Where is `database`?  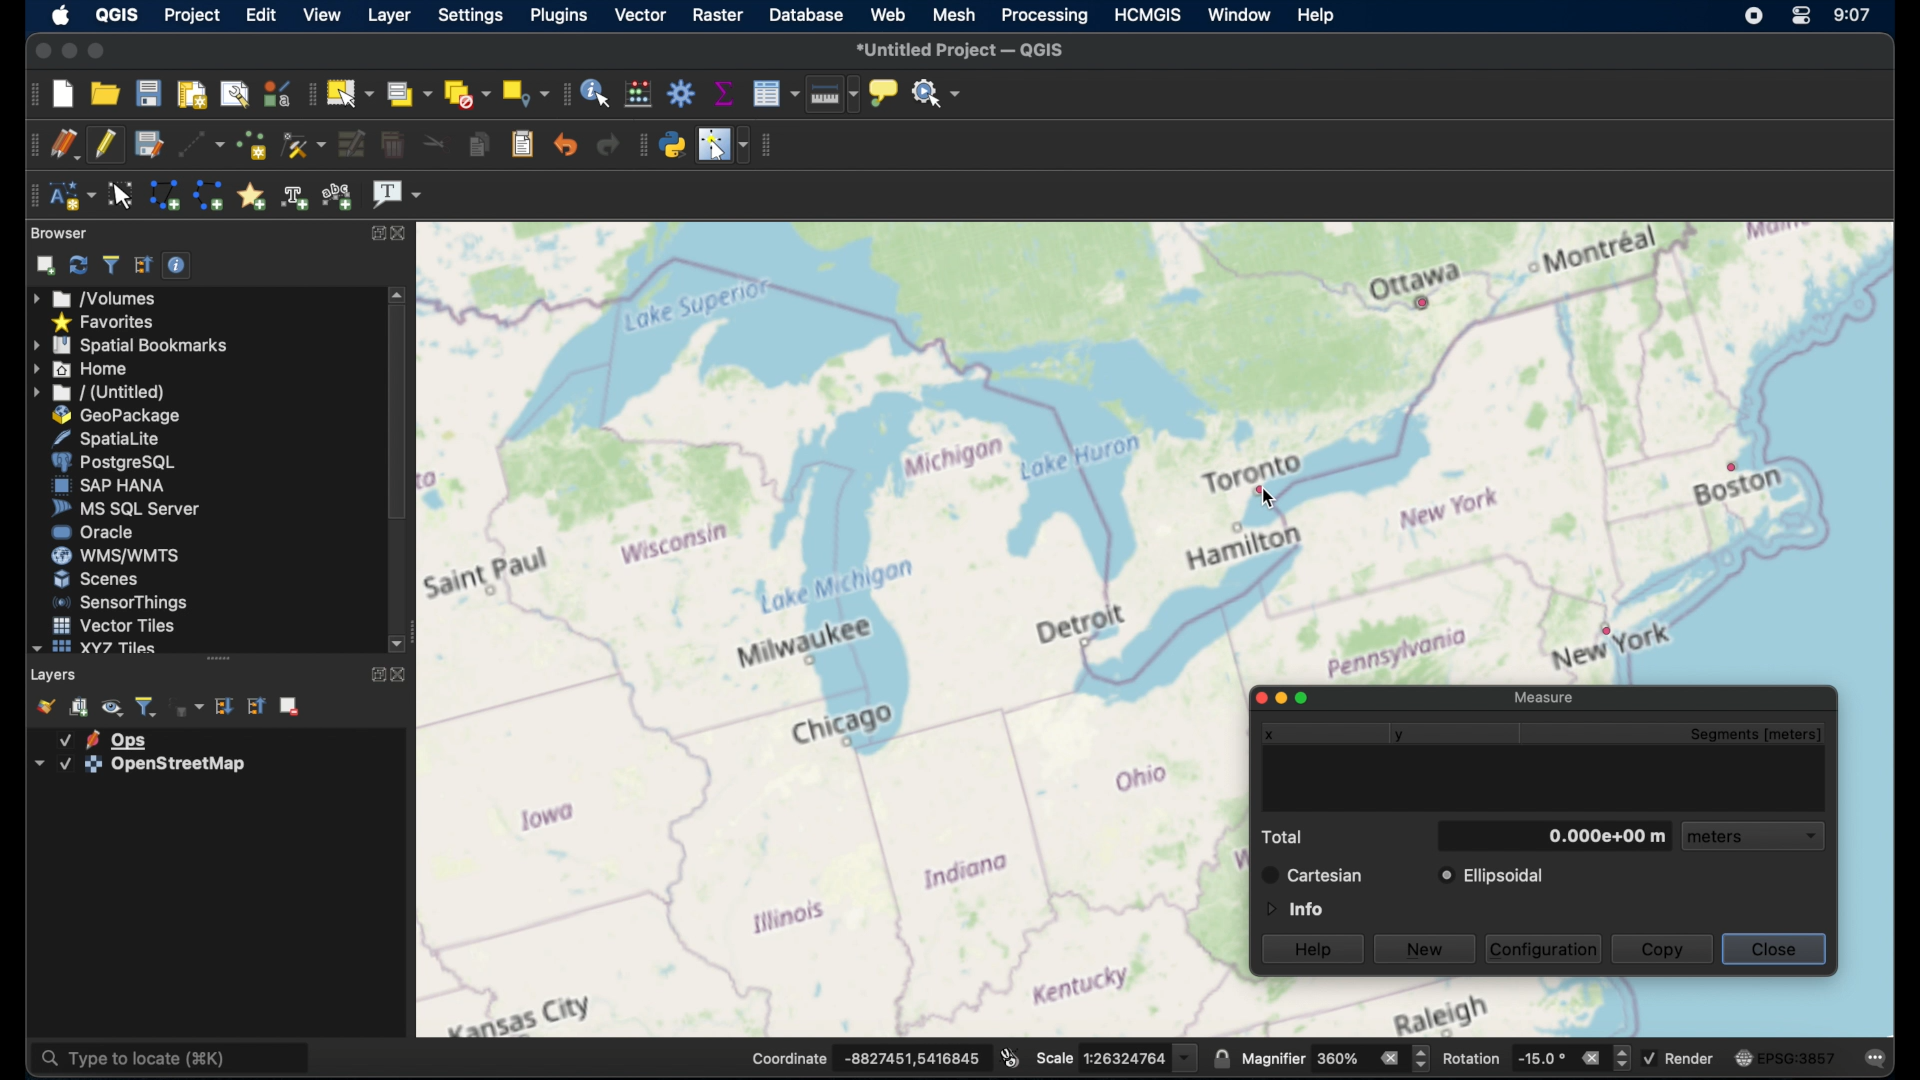 database is located at coordinates (808, 16).